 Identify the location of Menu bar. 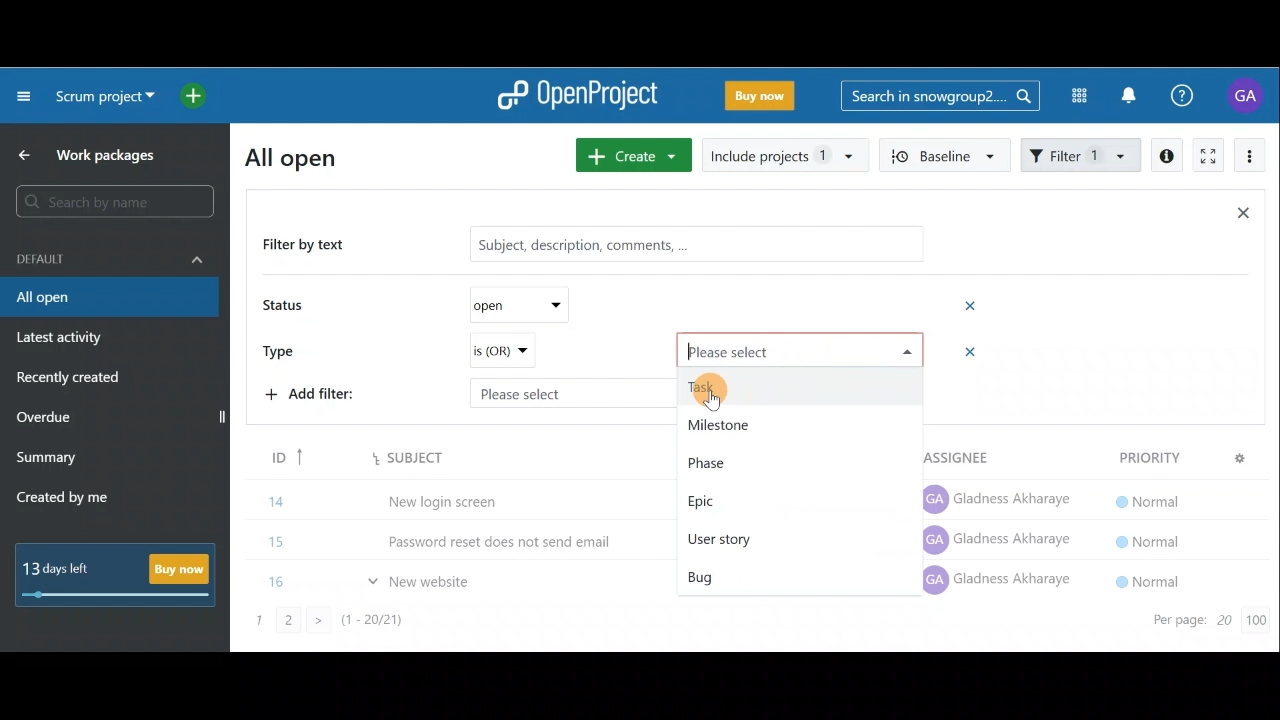
(382, 457).